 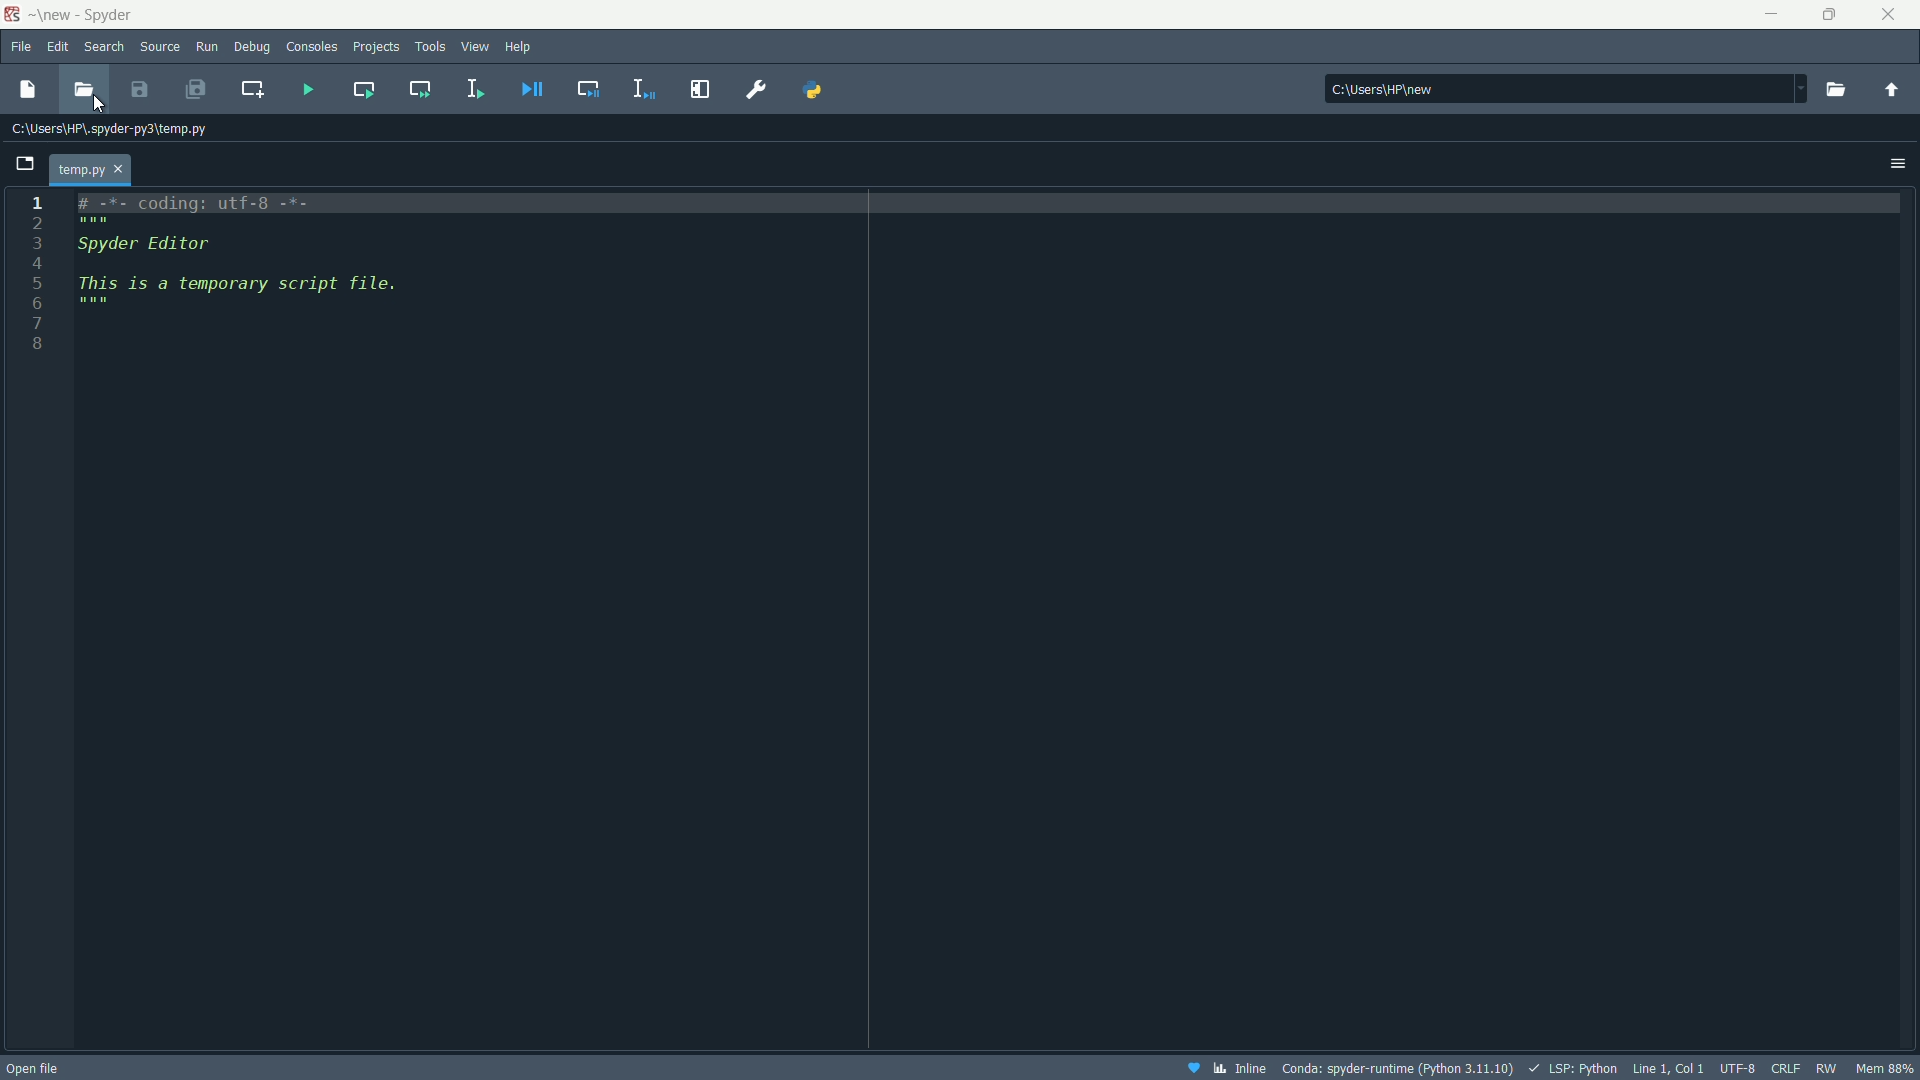 I want to click on Edit menu, so click(x=59, y=48).